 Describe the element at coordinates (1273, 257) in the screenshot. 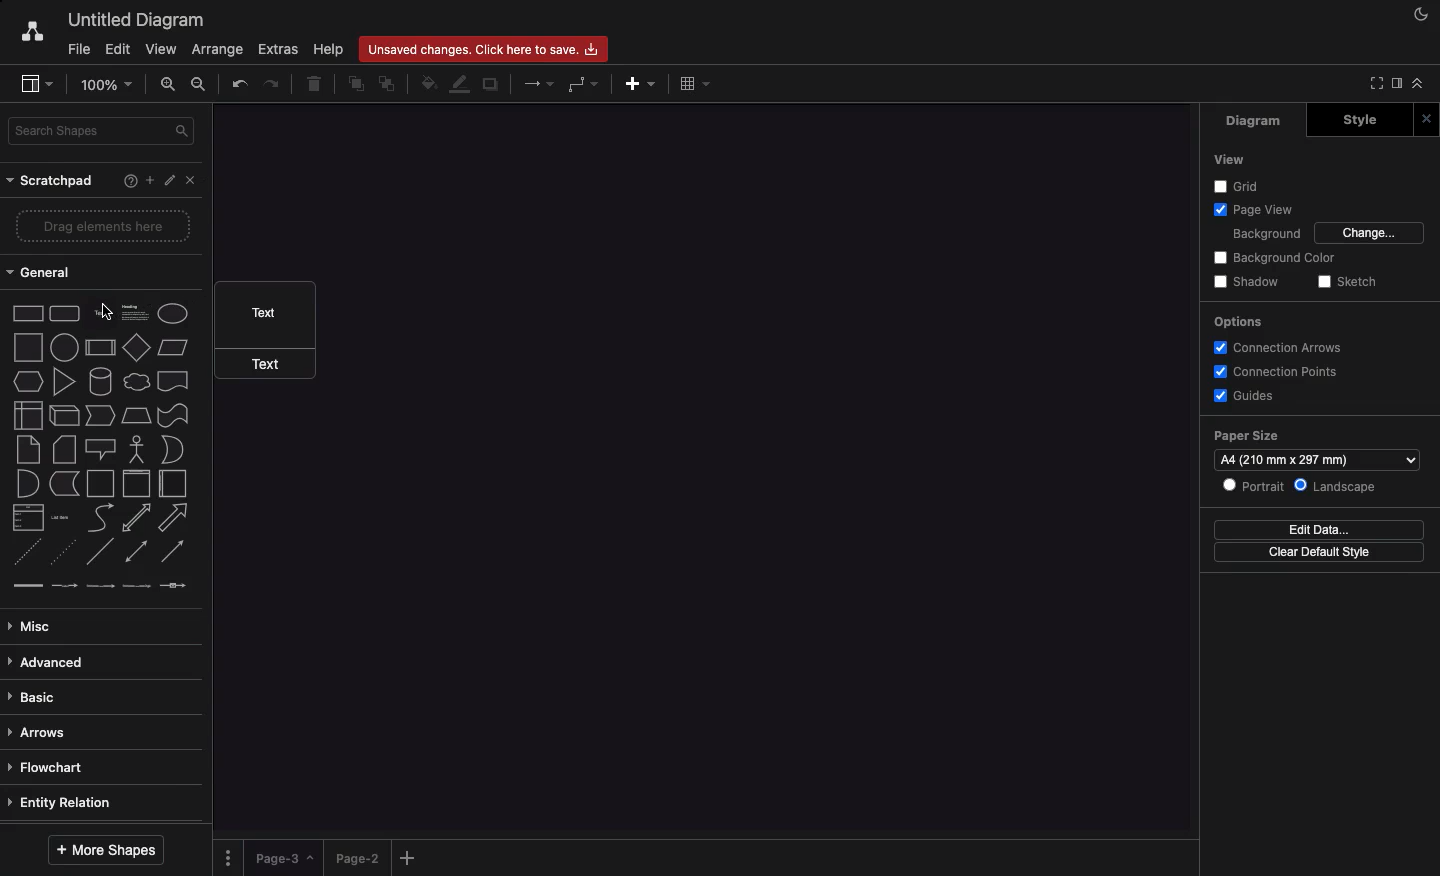

I see `Background color` at that location.